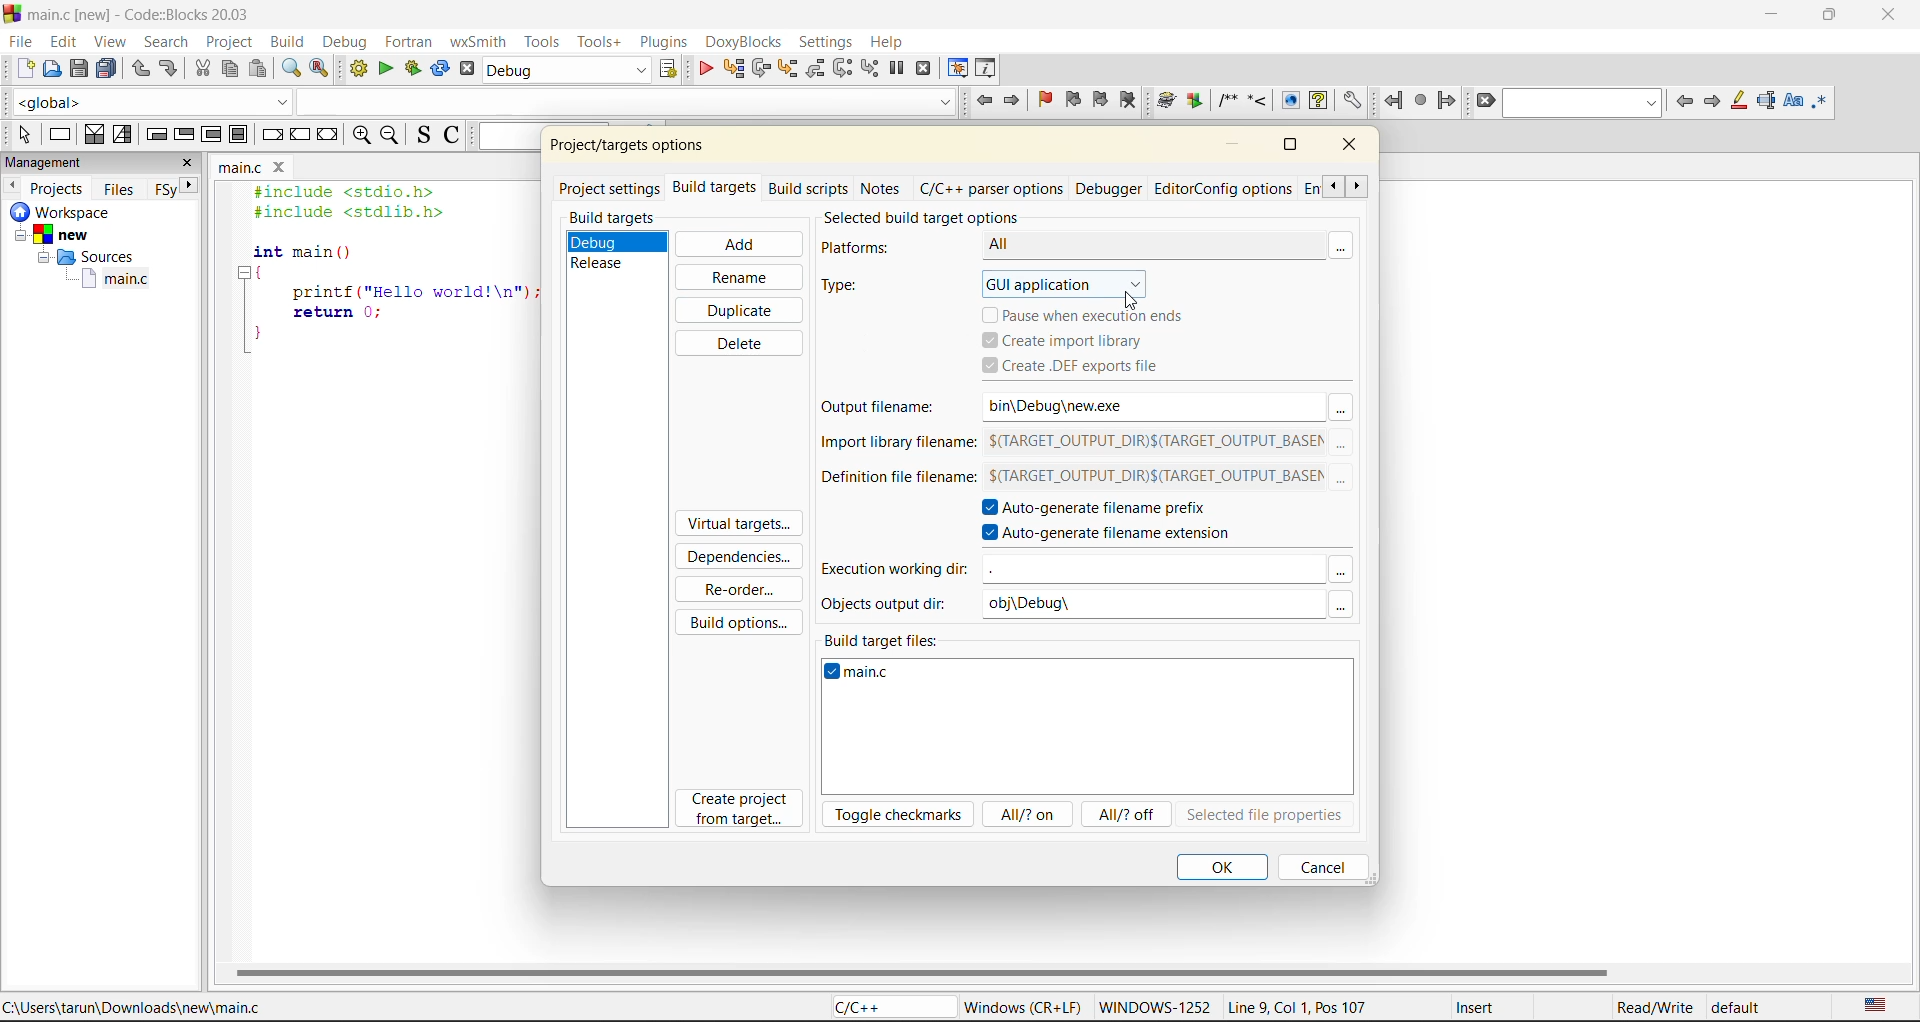 The height and width of the screenshot is (1022, 1920). Describe the element at coordinates (737, 244) in the screenshot. I see `add` at that location.